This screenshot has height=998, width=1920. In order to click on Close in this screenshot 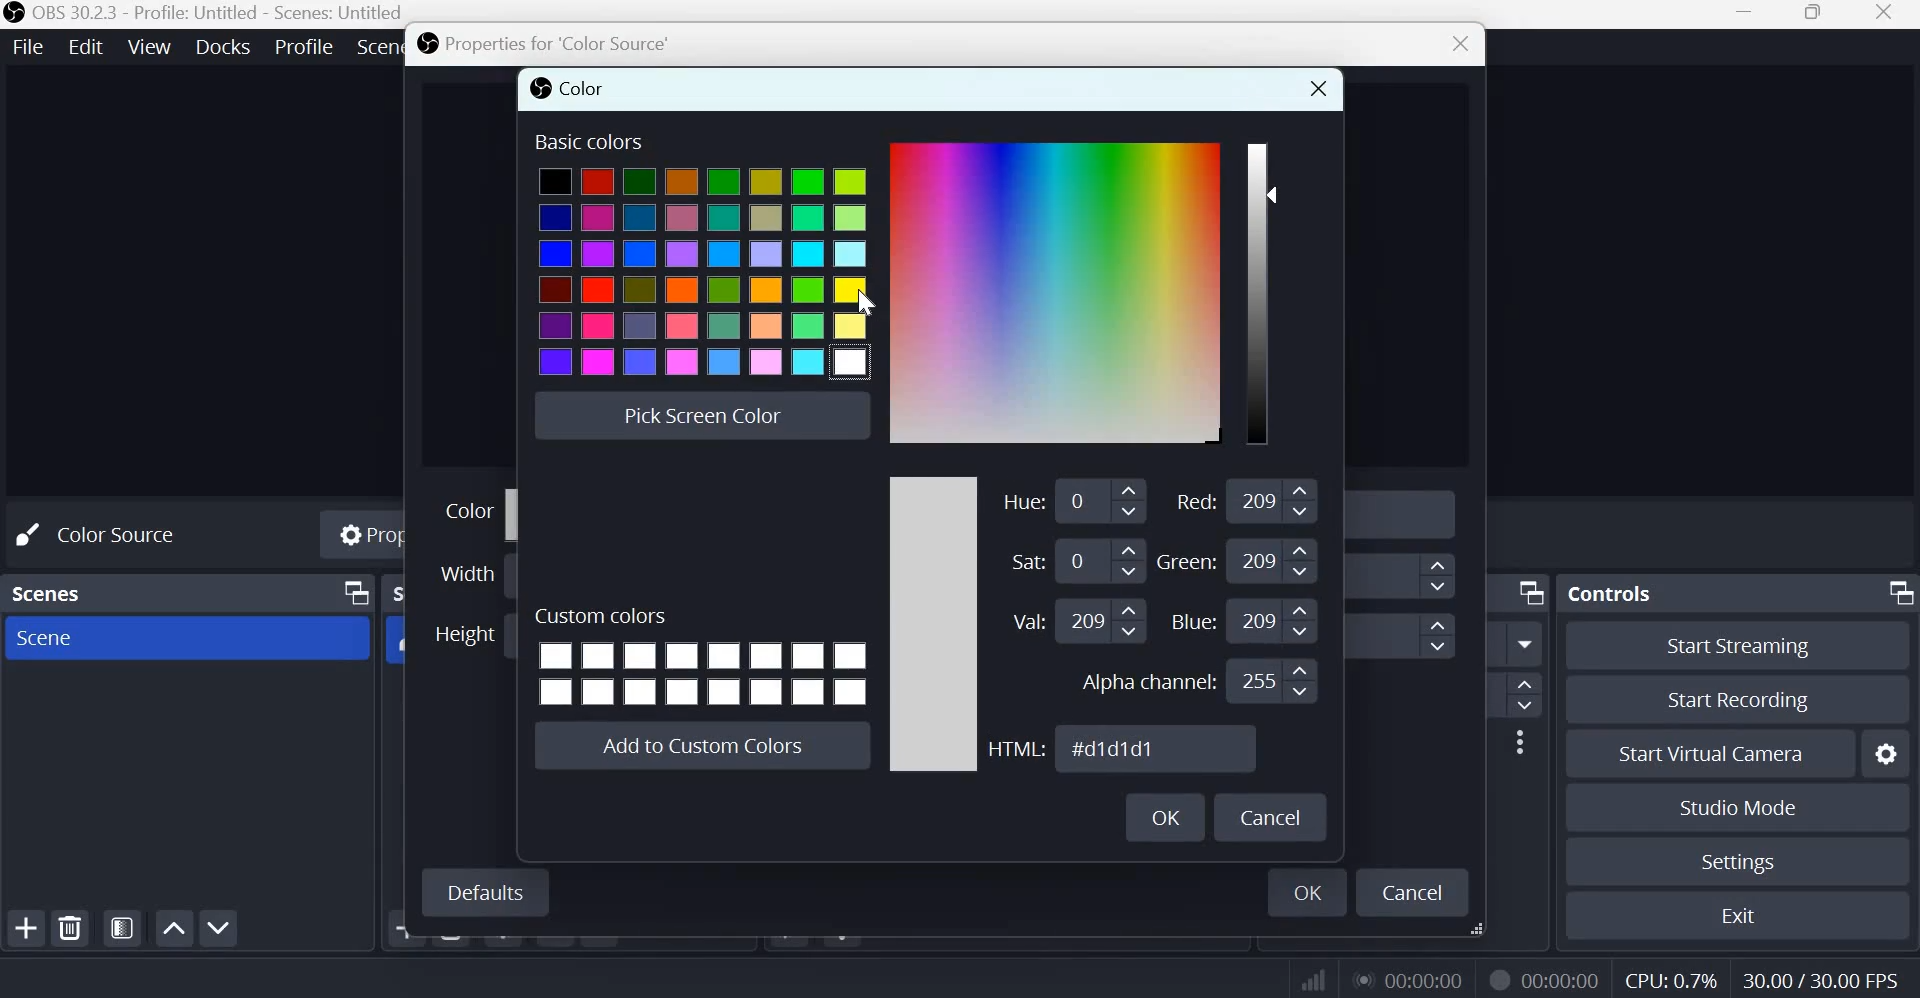, I will do `click(1886, 14)`.